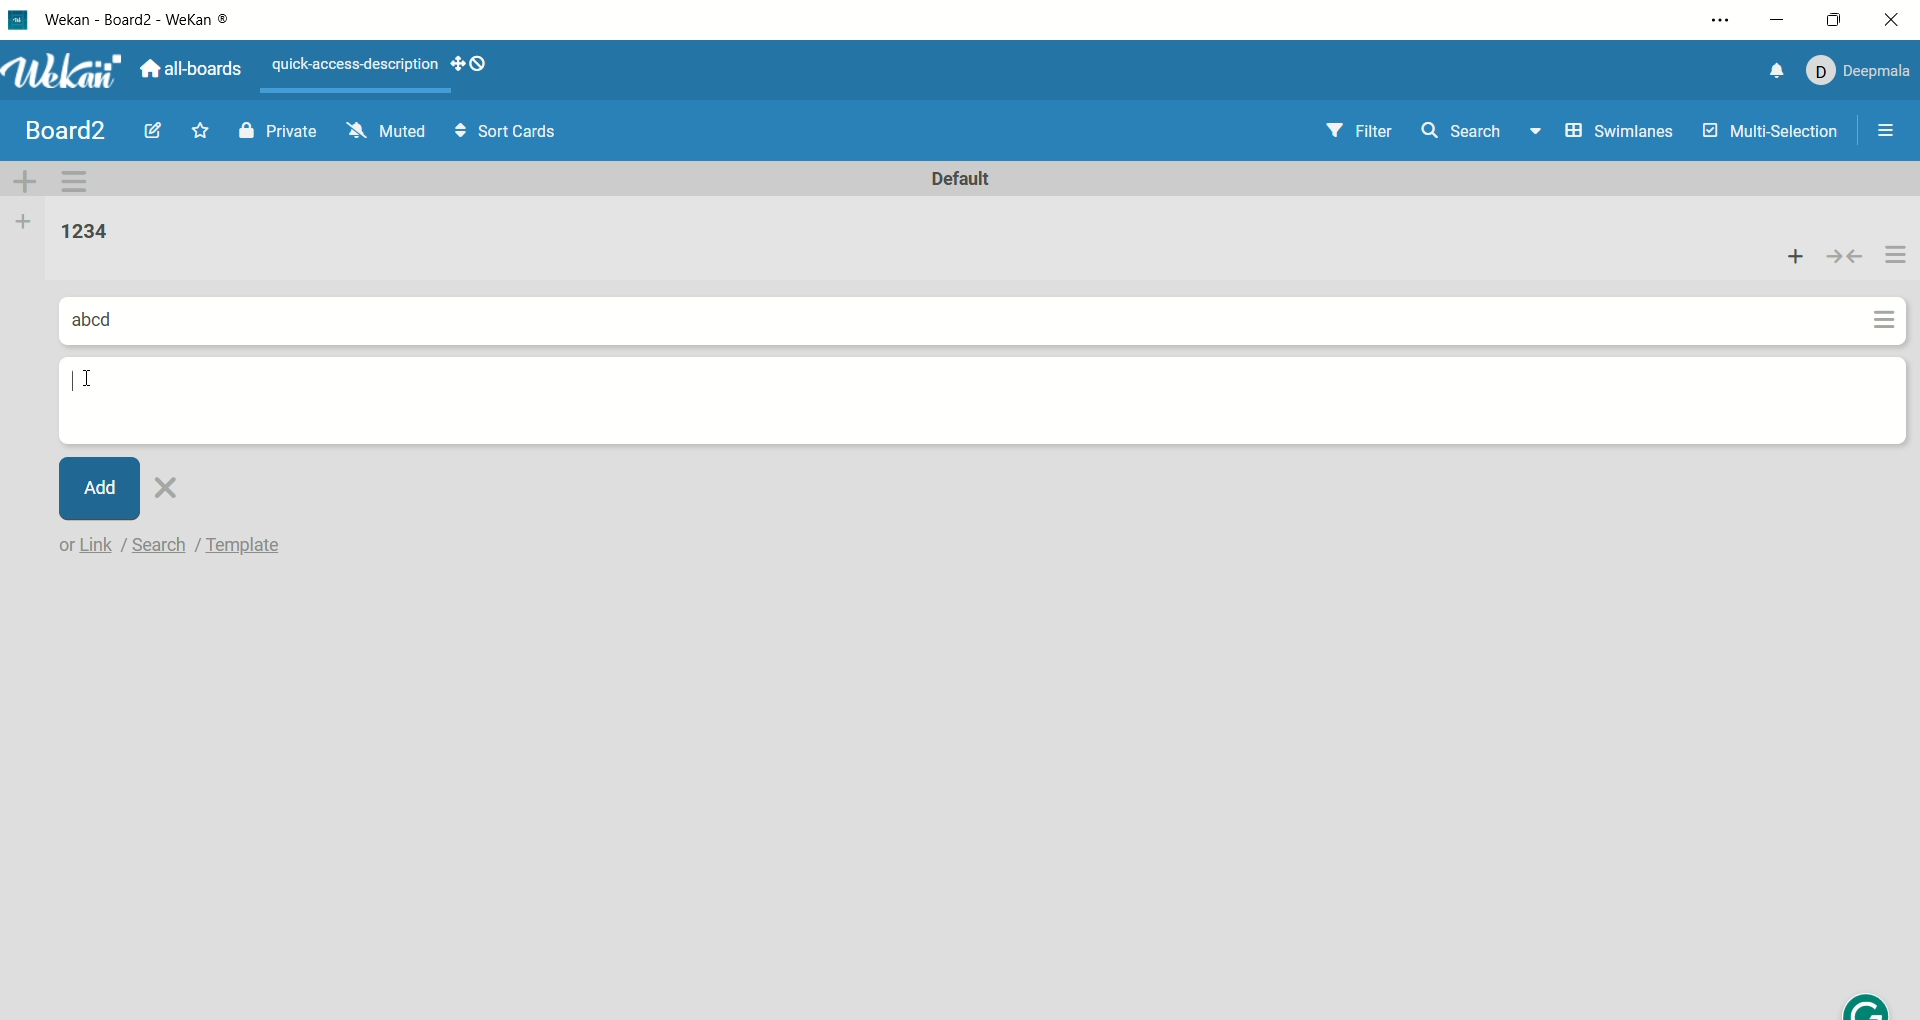 The height and width of the screenshot is (1020, 1920). Describe the element at coordinates (73, 230) in the screenshot. I see `list title` at that location.